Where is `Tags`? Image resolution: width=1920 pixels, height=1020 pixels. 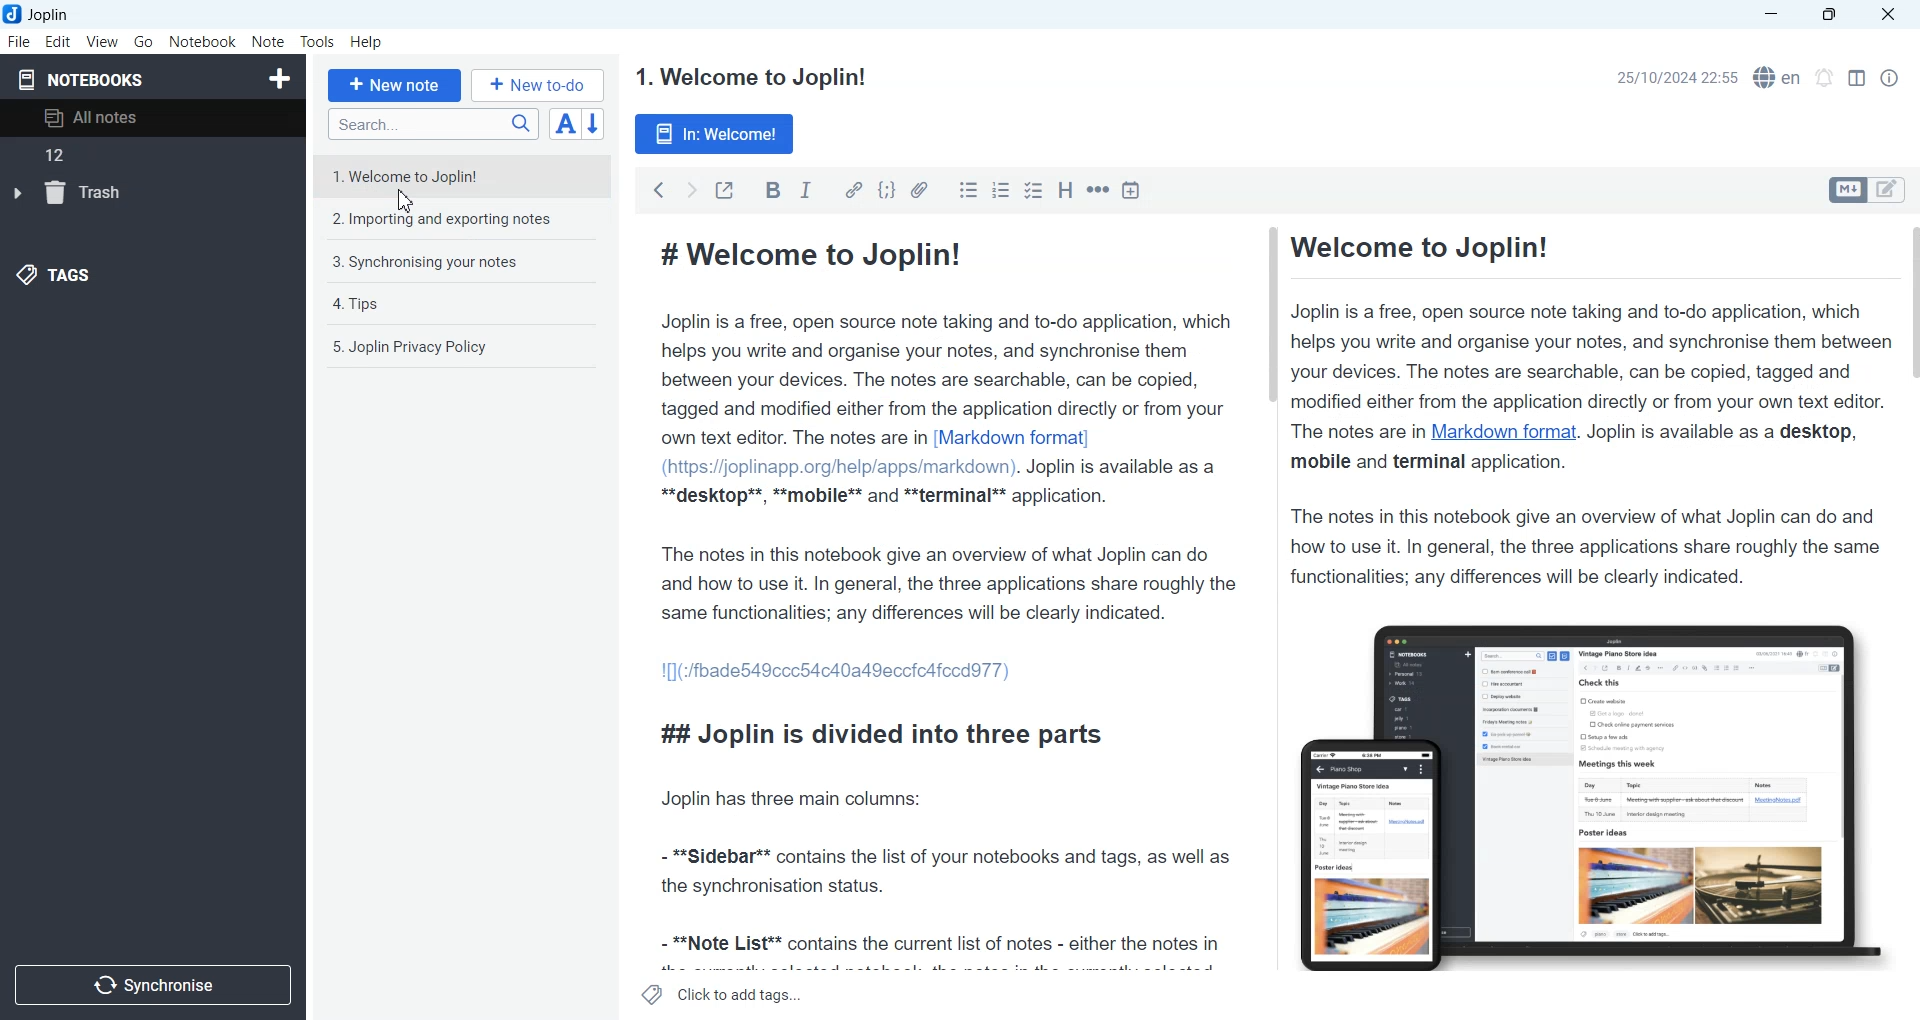 Tags is located at coordinates (52, 273).